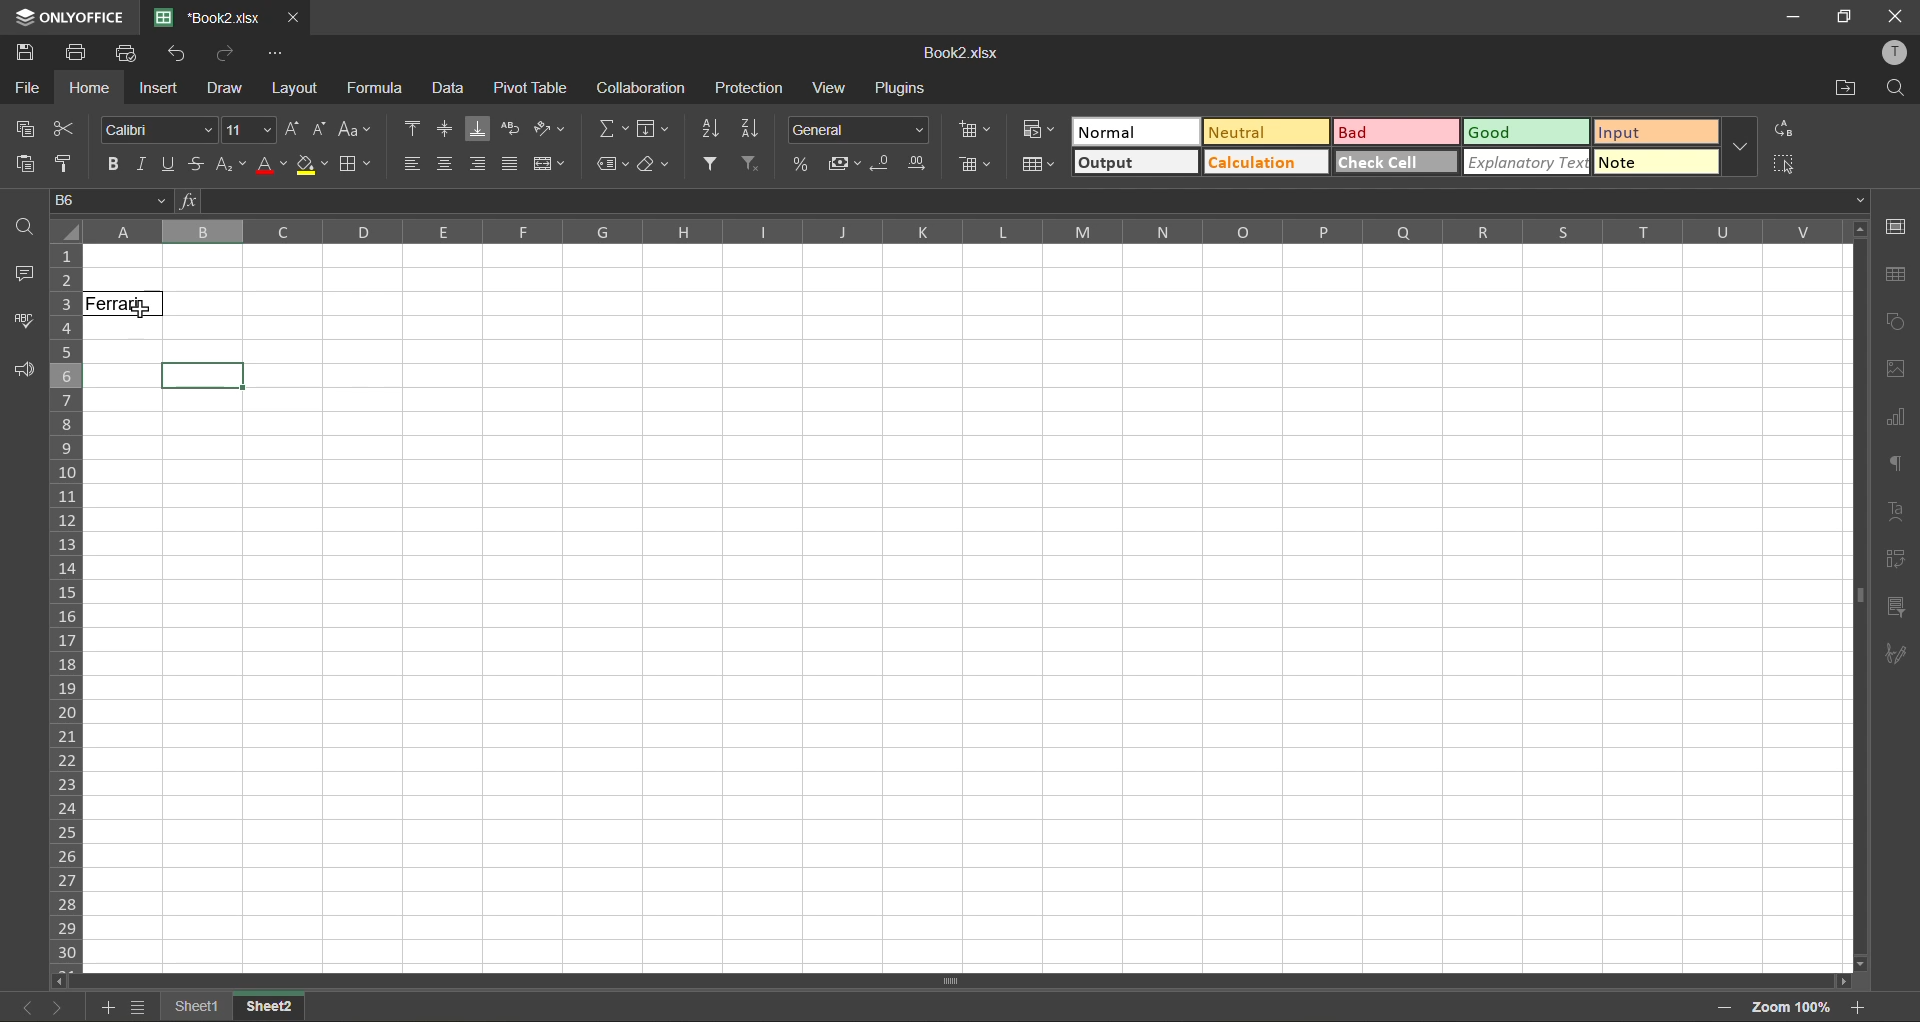 Image resolution: width=1920 pixels, height=1022 pixels. What do you see at coordinates (1397, 132) in the screenshot?
I see `bad` at bounding box center [1397, 132].